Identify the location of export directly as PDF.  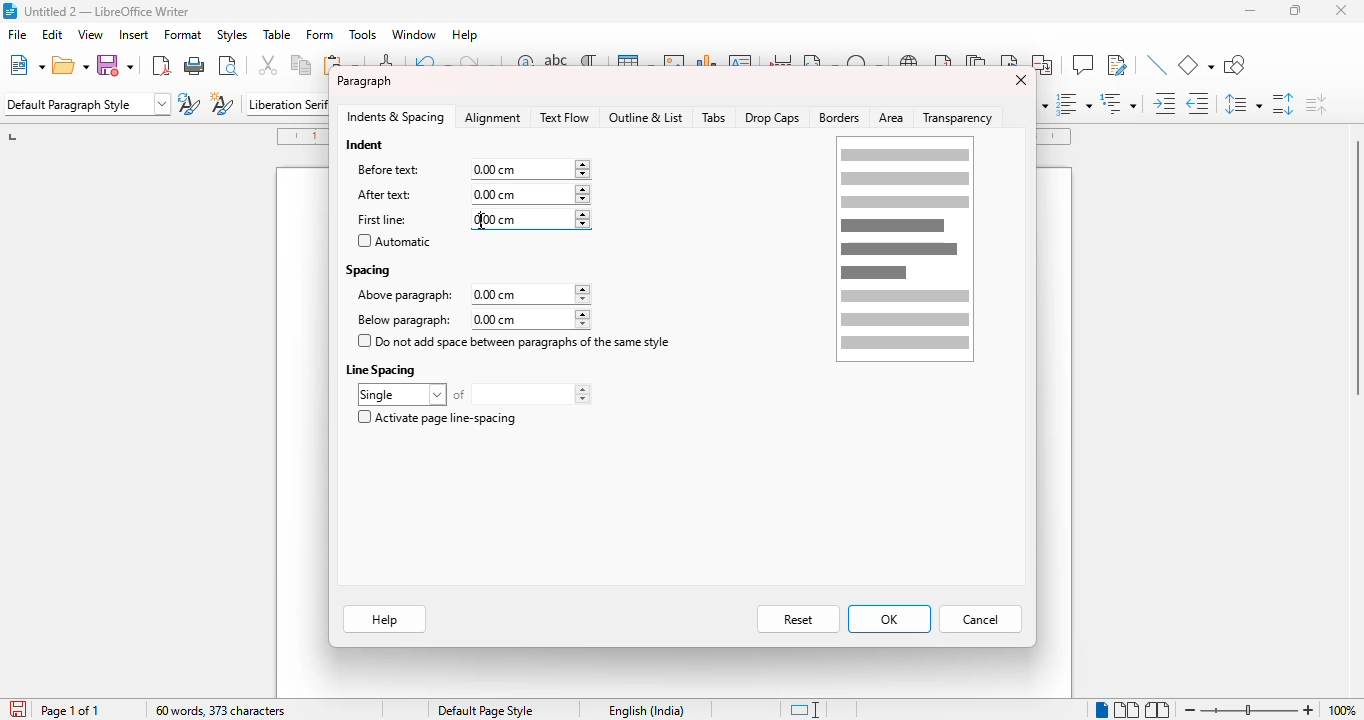
(160, 65).